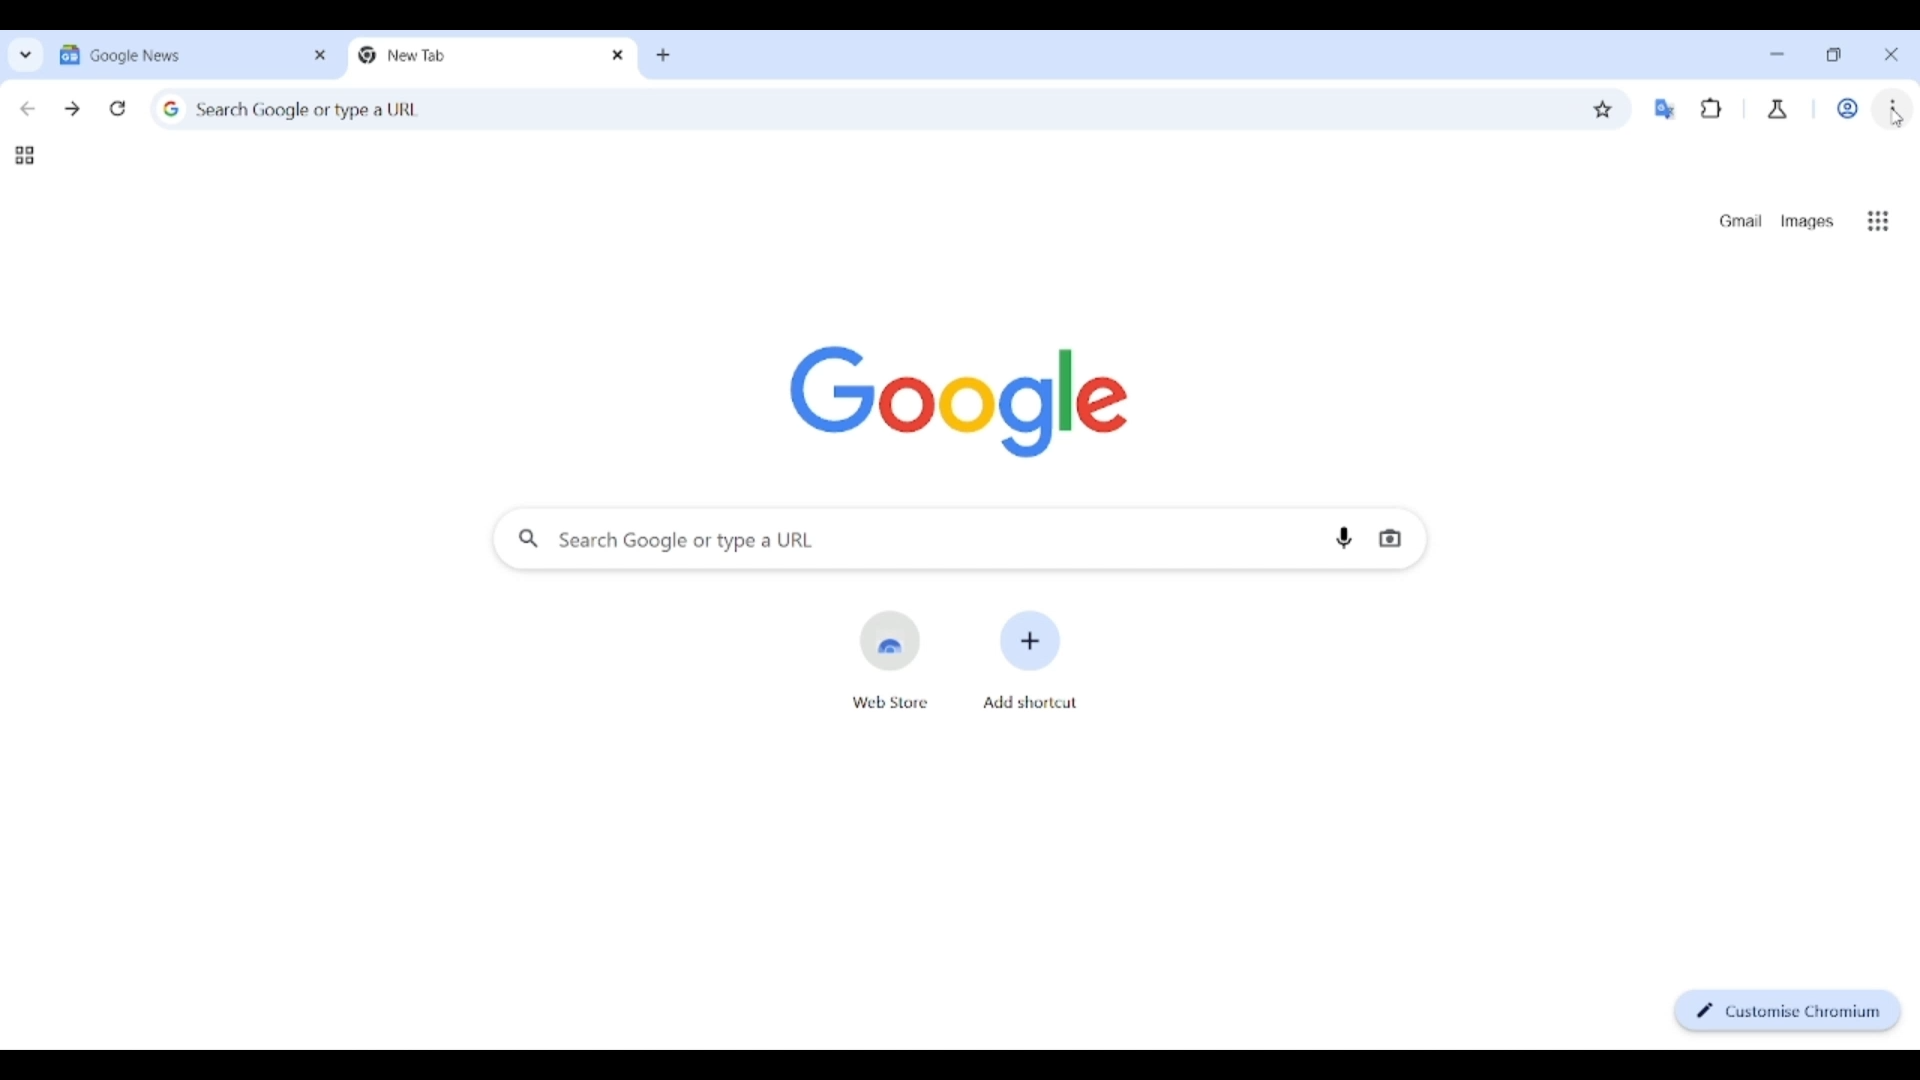  Describe the element at coordinates (24, 156) in the screenshot. I see `Tab groups` at that location.